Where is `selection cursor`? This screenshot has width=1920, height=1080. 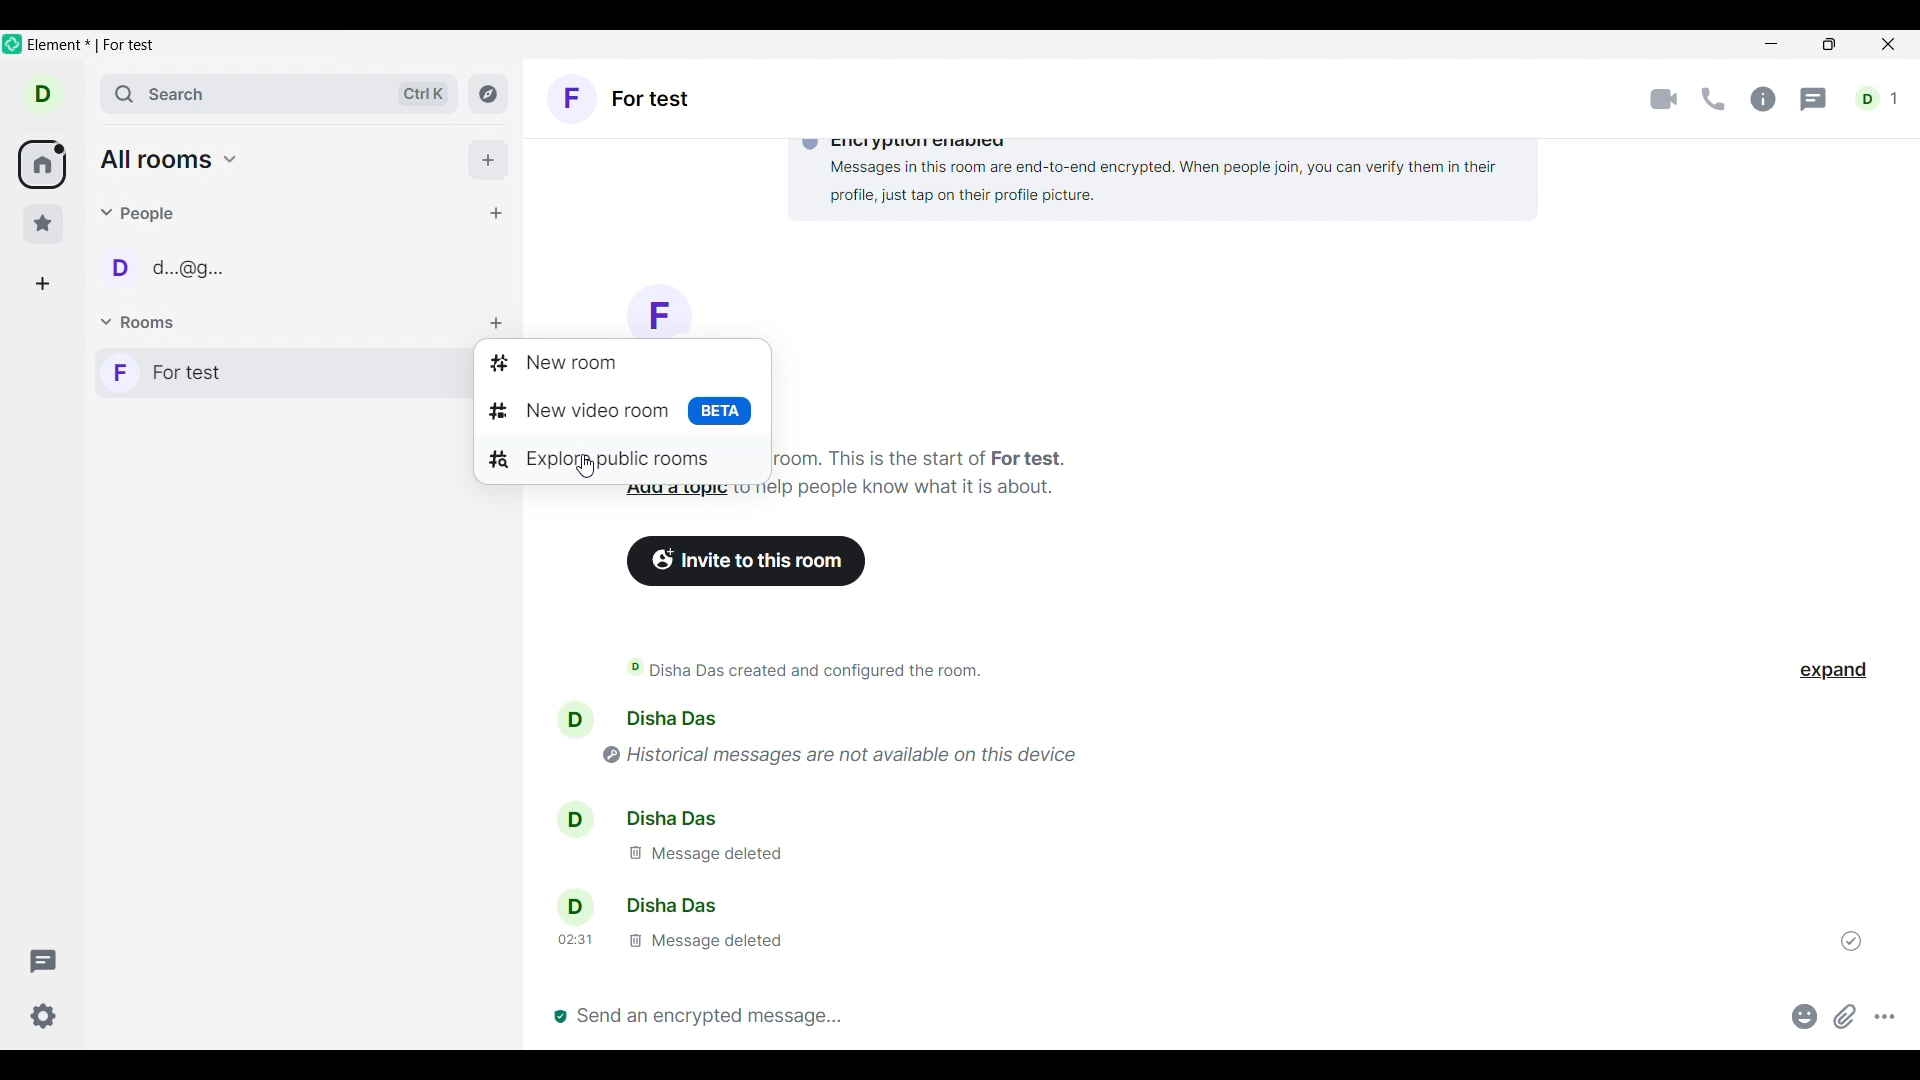
selection cursor is located at coordinates (583, 463).